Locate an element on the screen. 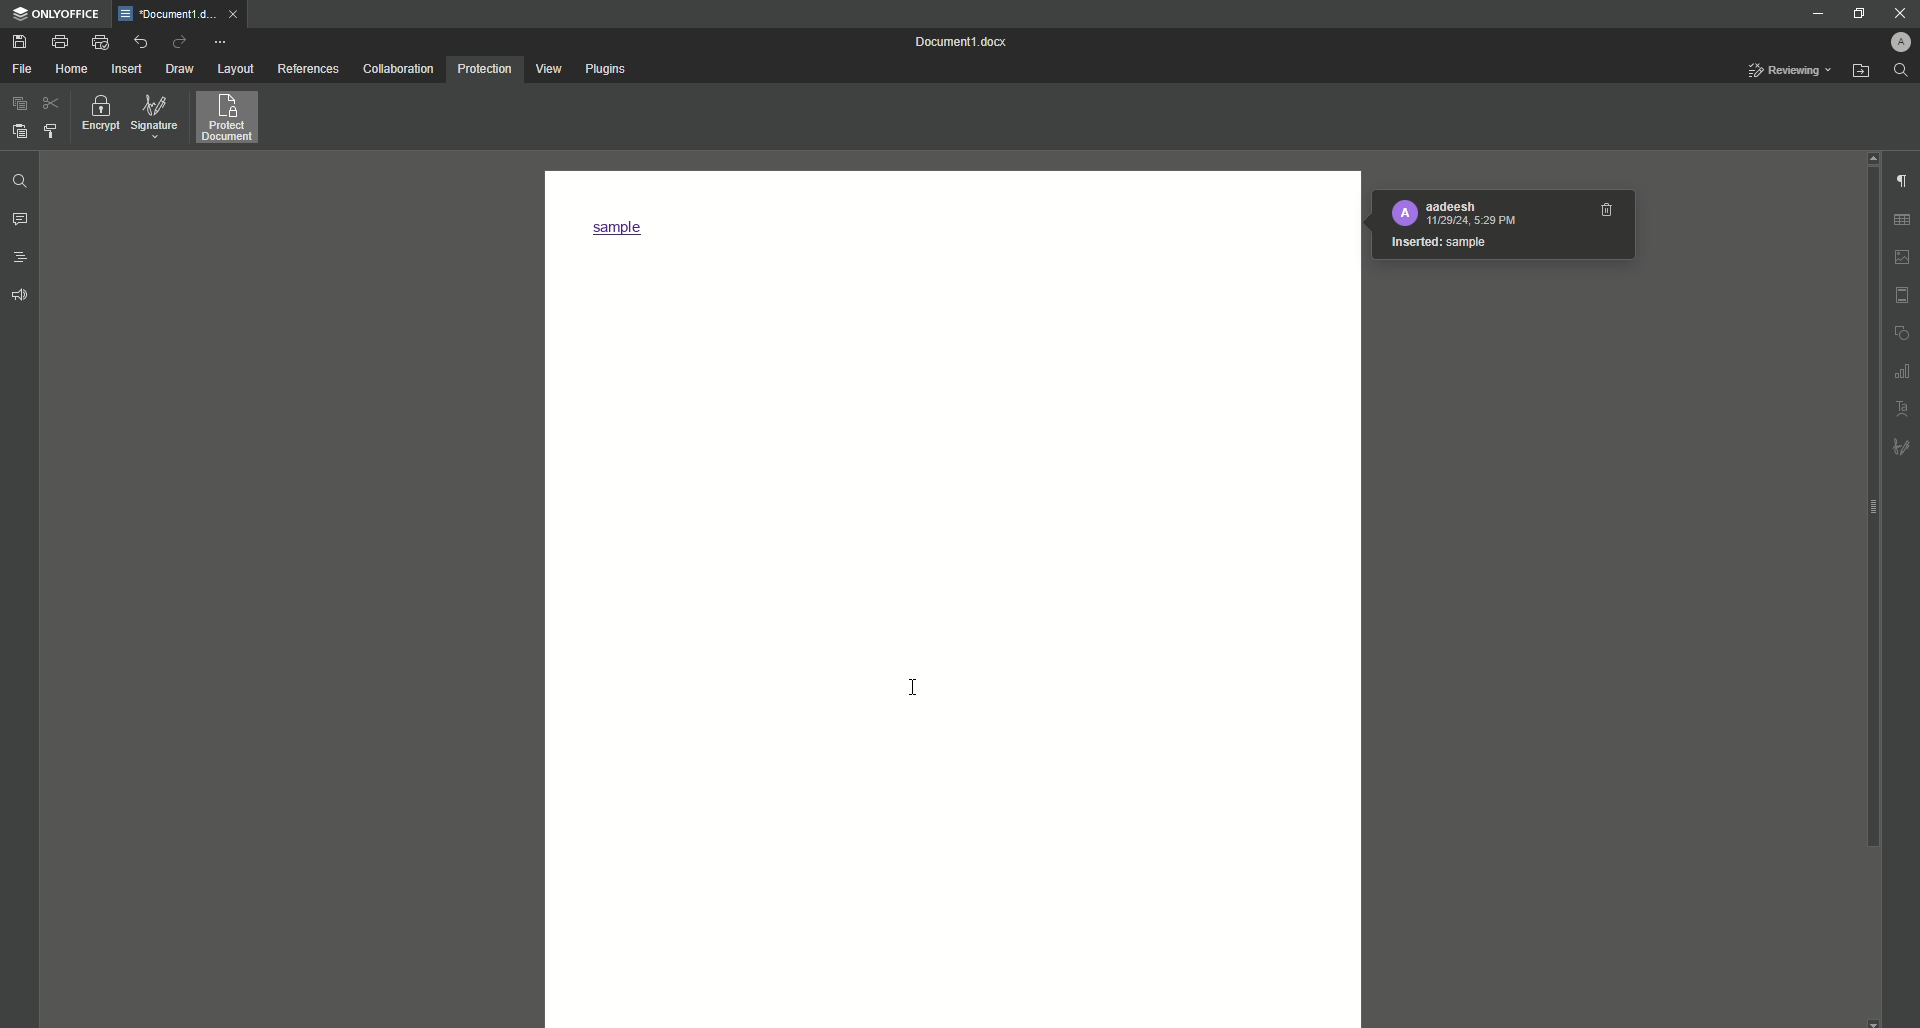  Inserted: sample is located at coordinates (1438, 242).